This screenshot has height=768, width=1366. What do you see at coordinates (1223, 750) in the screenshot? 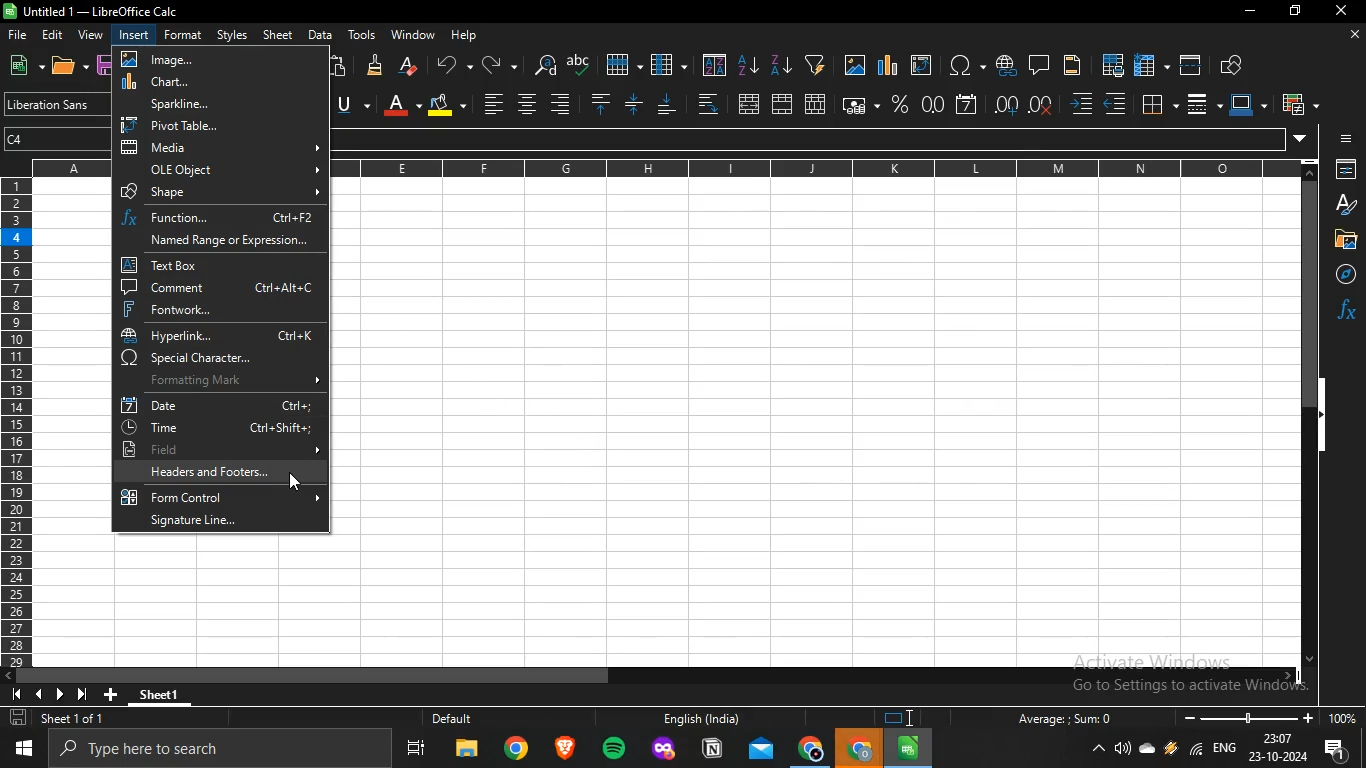
I see `english` at bounding box center [1223, 750].